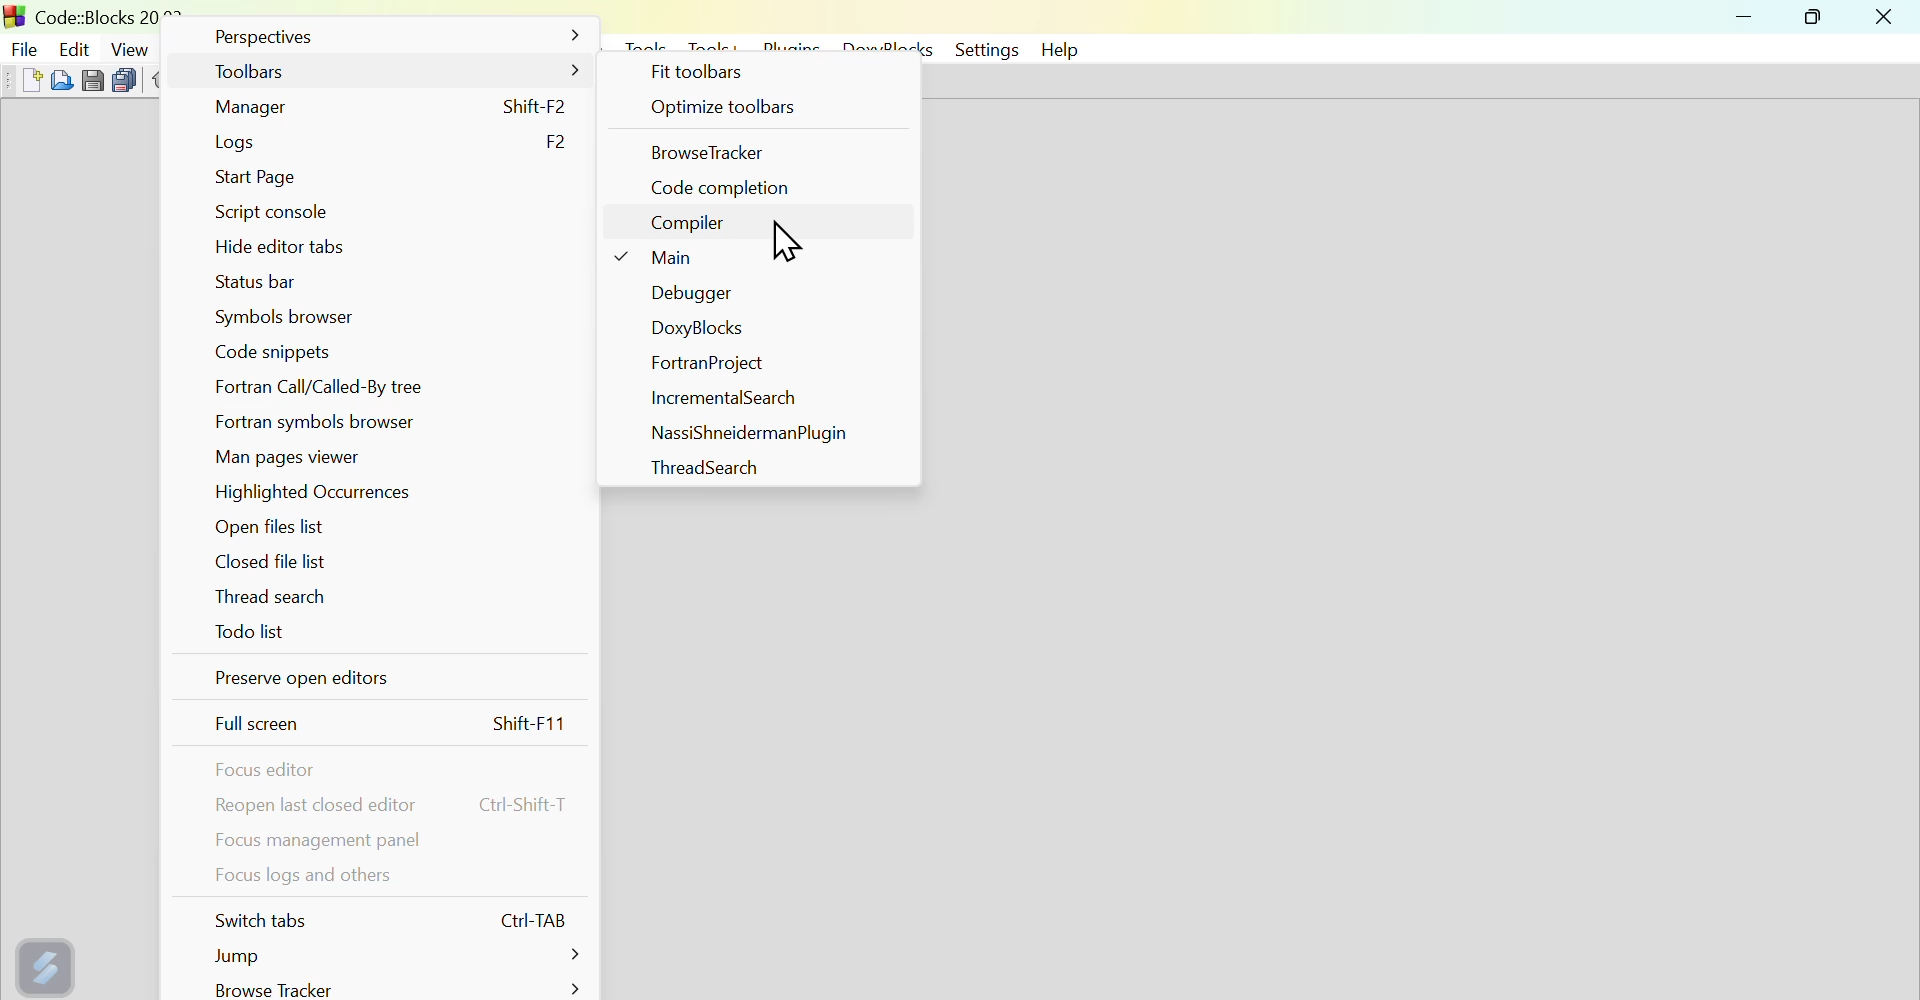 The height and width of the screenshot is (1000, 1920). What do you see at coordinates (286, 351) in the screenshot?
I see `Code snippets` at bounding box center [286, 351].